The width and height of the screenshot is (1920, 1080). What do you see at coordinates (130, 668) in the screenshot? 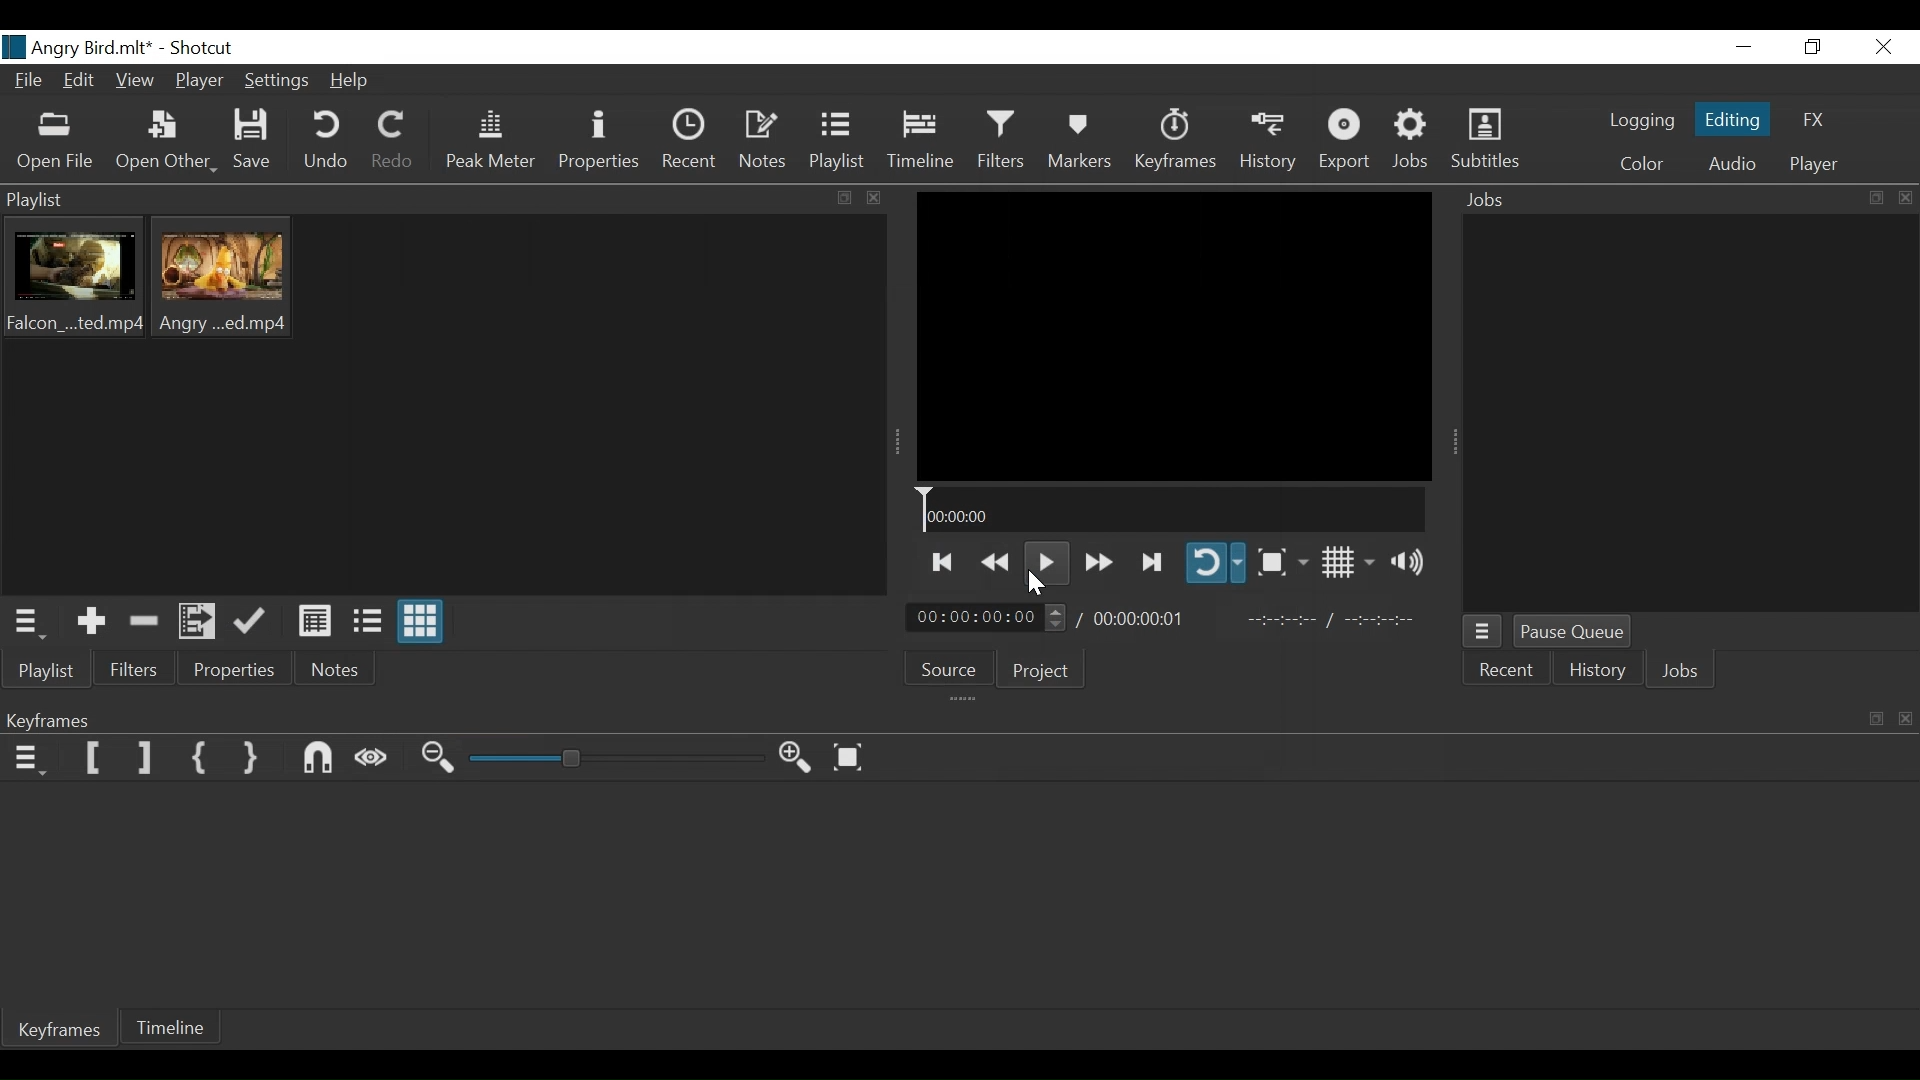
I see `Filter` at bounding box center [130, 668].